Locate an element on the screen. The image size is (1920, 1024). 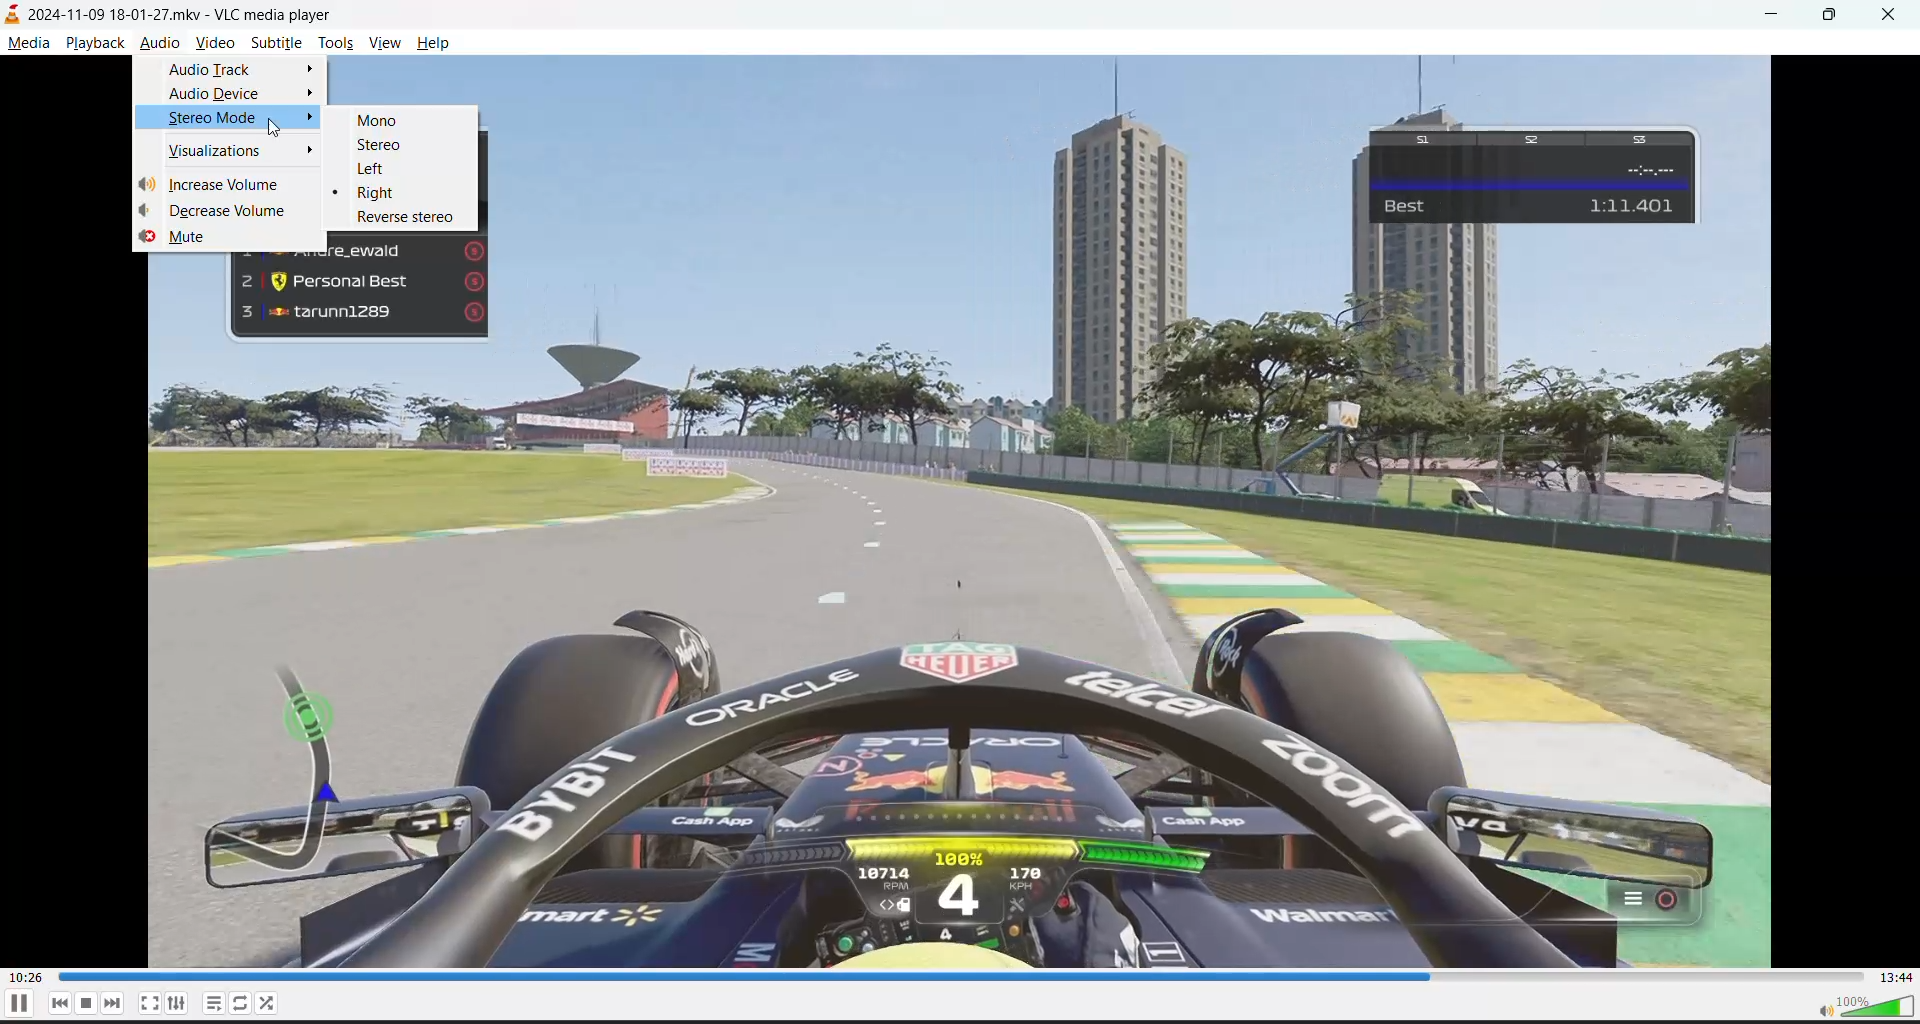
decrease volume is located at coordinates (209, 210).